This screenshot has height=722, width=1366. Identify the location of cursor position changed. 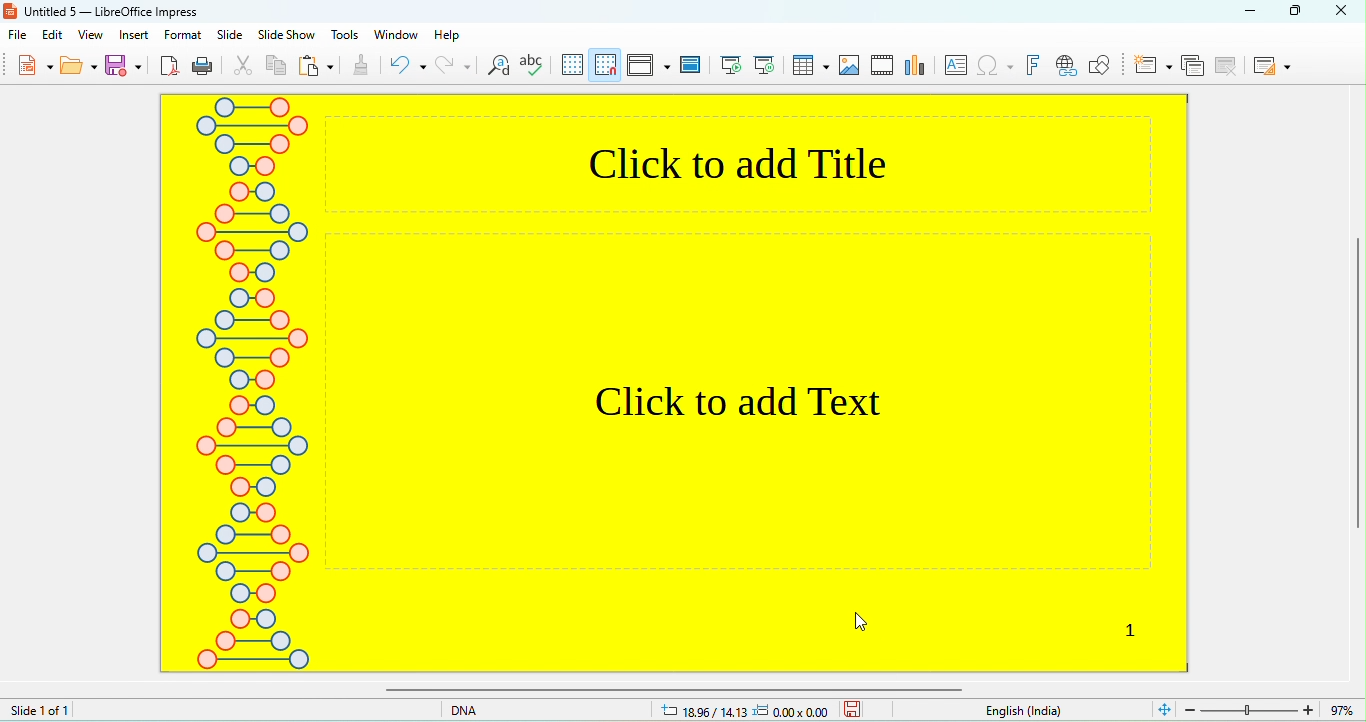
(742, 712).